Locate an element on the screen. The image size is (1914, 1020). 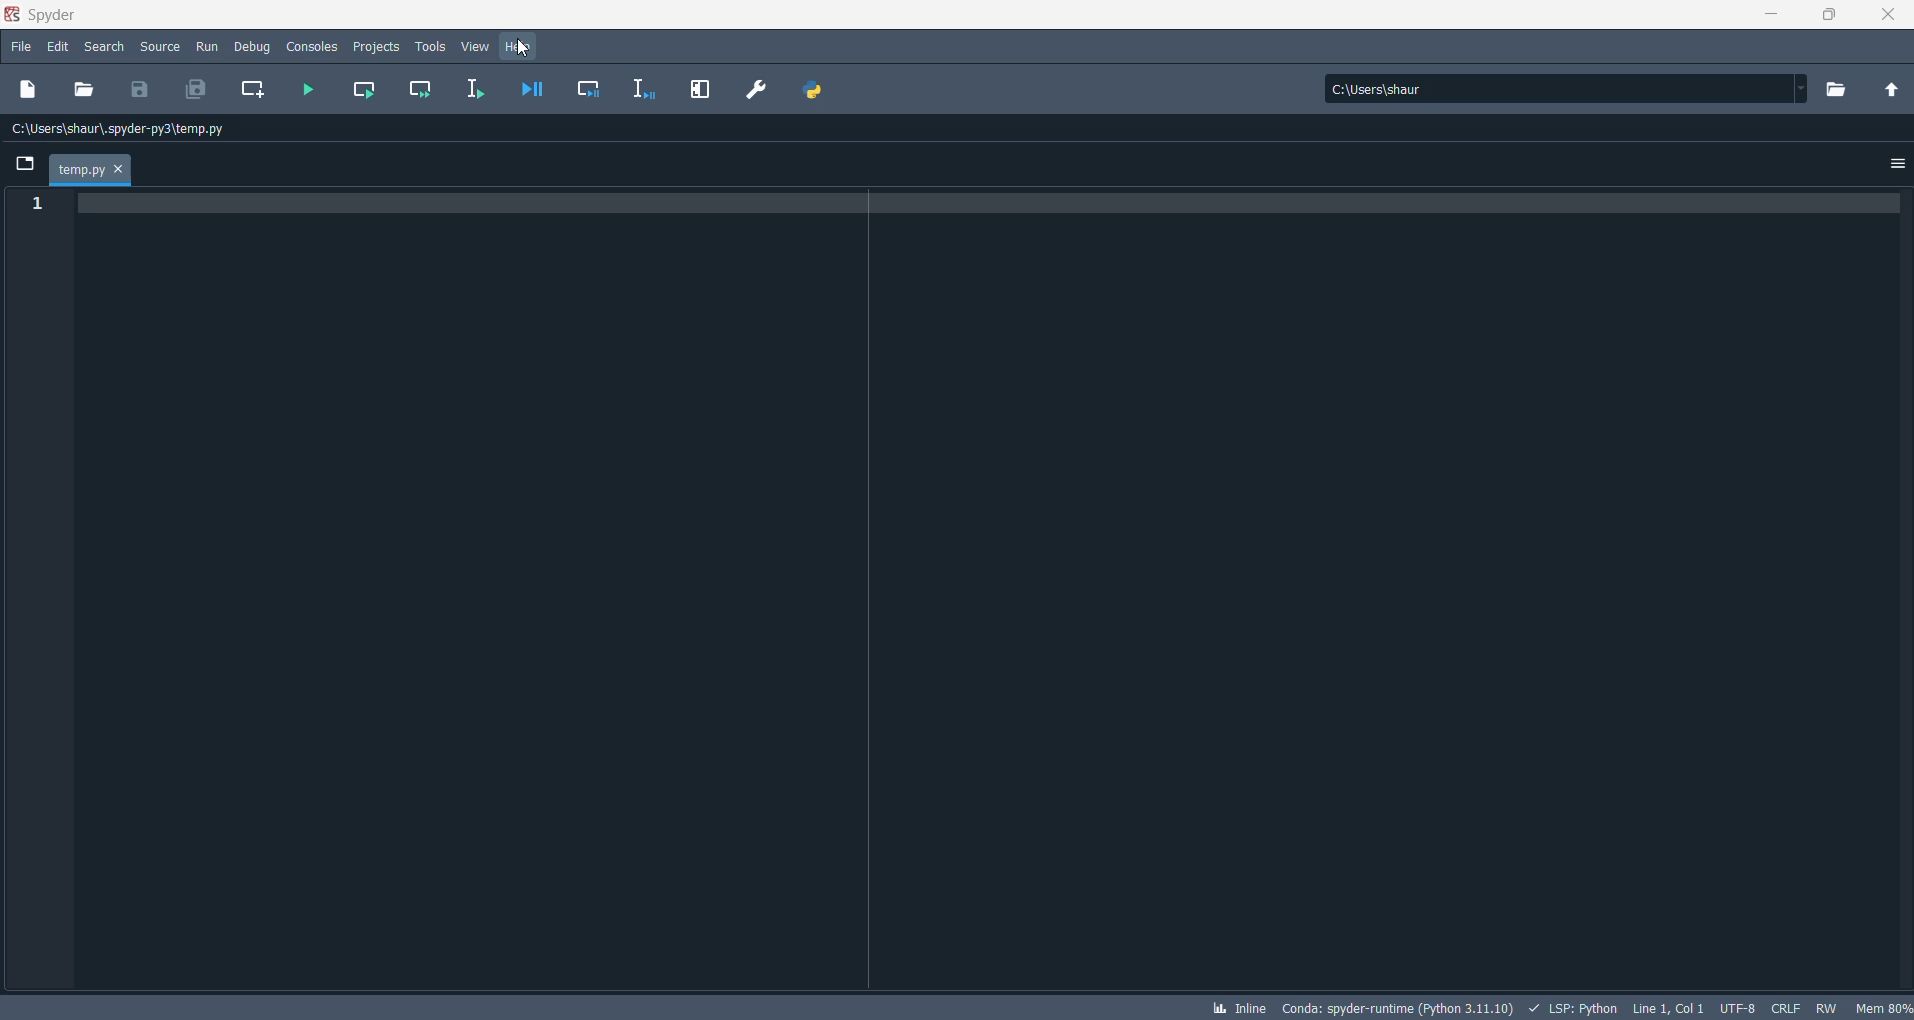
minimize is located at coordinates (1765, 16).